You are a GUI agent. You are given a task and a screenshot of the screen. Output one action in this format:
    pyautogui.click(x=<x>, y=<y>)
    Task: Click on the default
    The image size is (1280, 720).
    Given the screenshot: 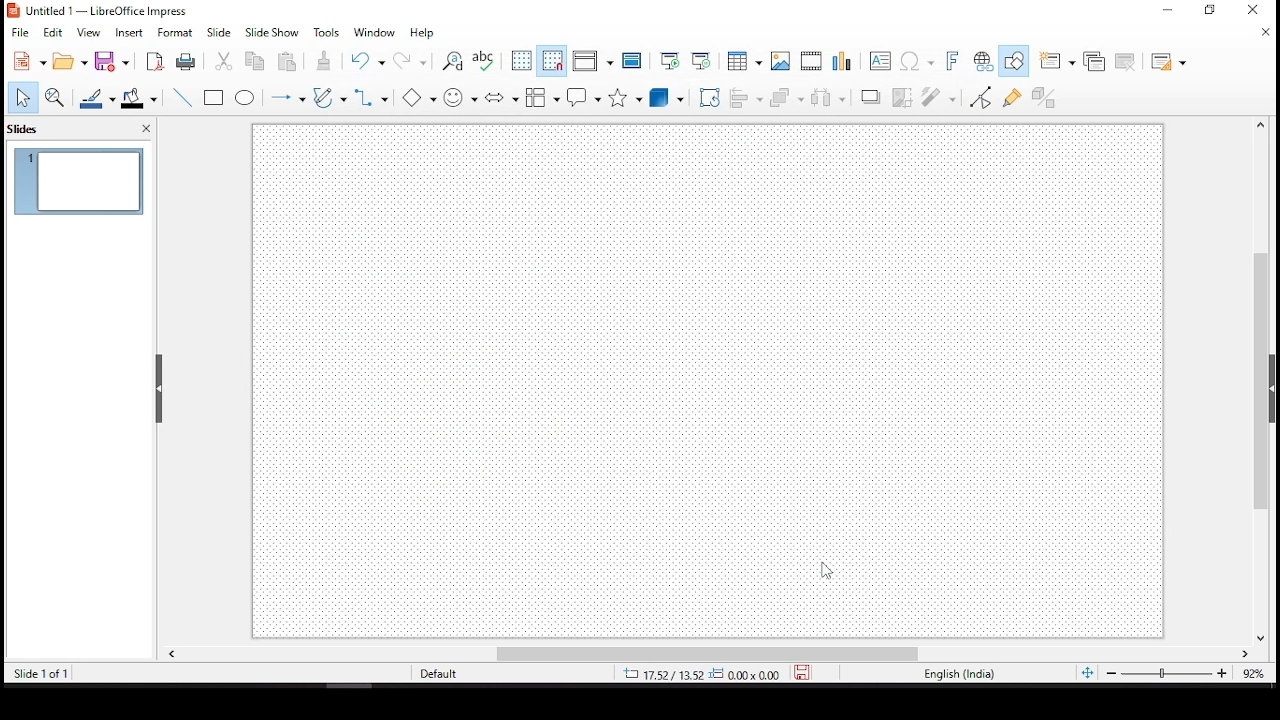 What is the action you would take?
    pyautogui.click(x=439, y=674)
    